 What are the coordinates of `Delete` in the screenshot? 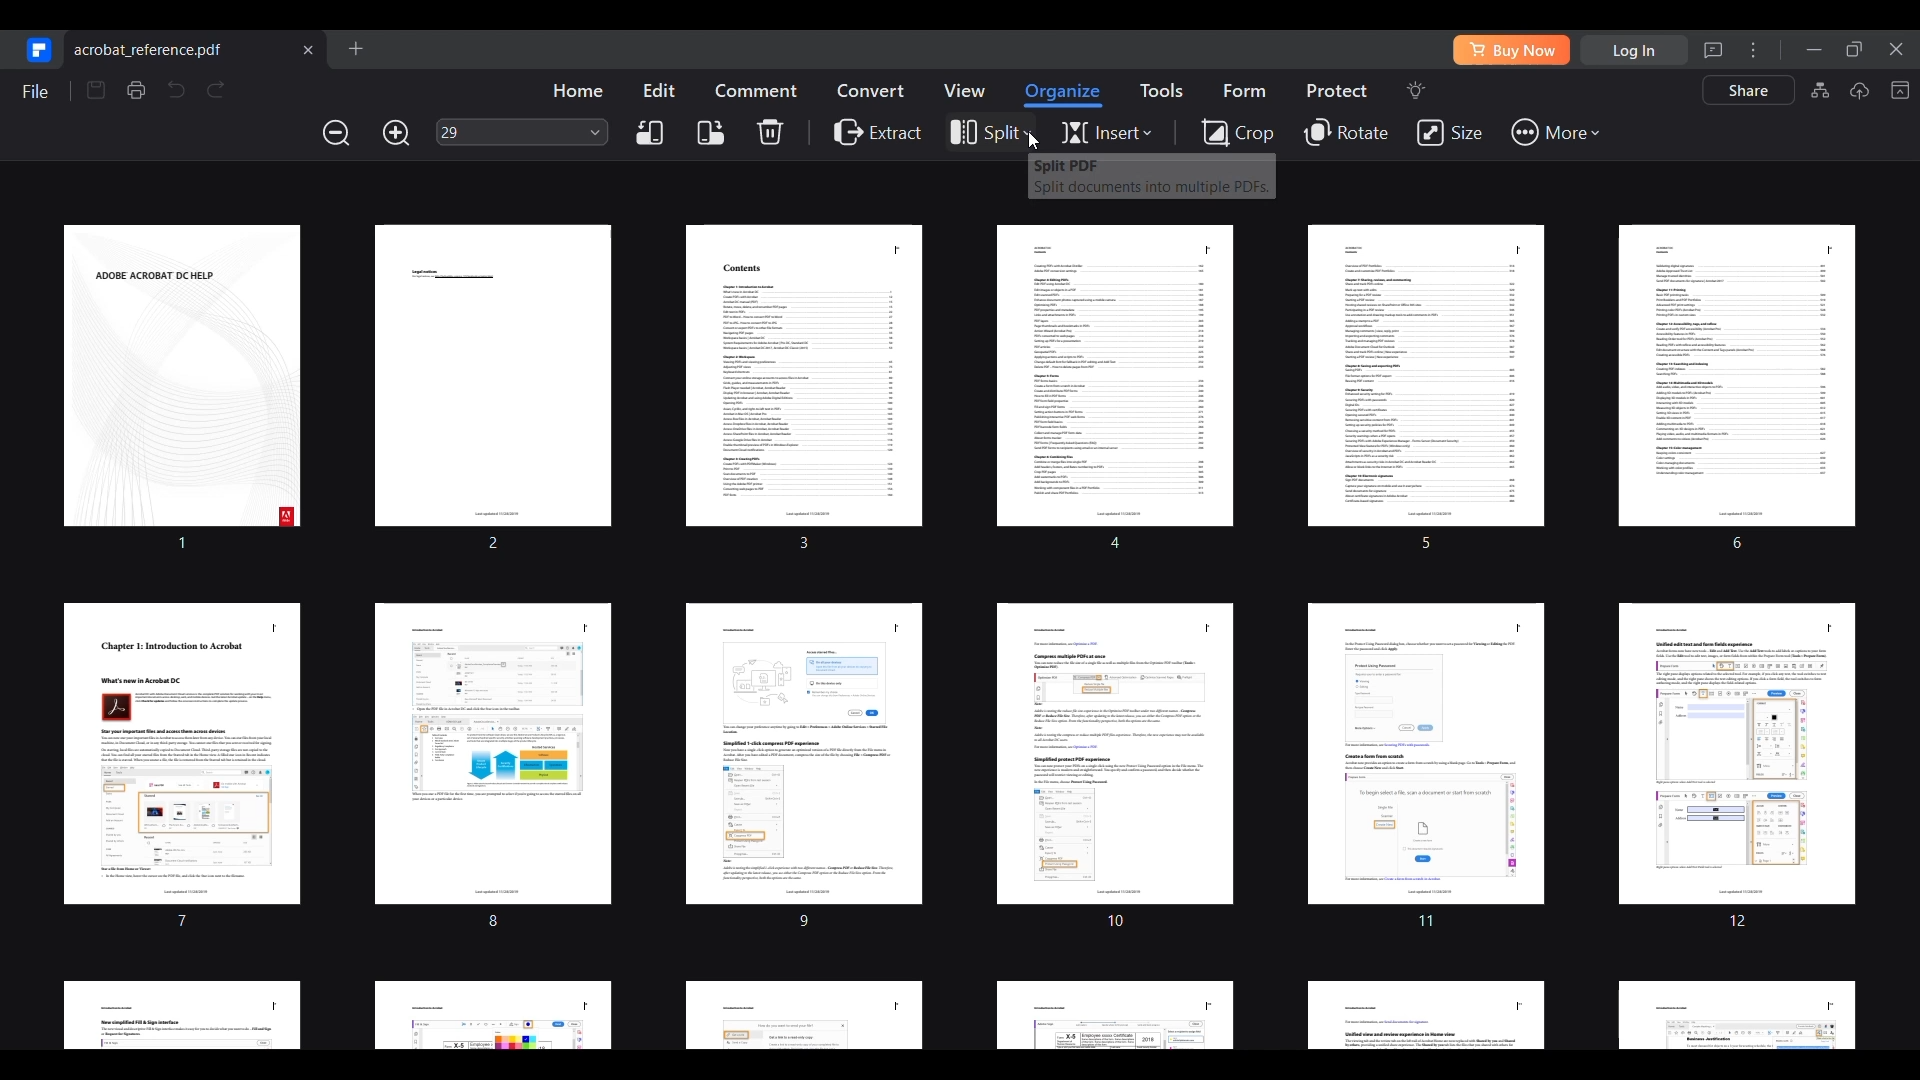 It's located at (770, 131).